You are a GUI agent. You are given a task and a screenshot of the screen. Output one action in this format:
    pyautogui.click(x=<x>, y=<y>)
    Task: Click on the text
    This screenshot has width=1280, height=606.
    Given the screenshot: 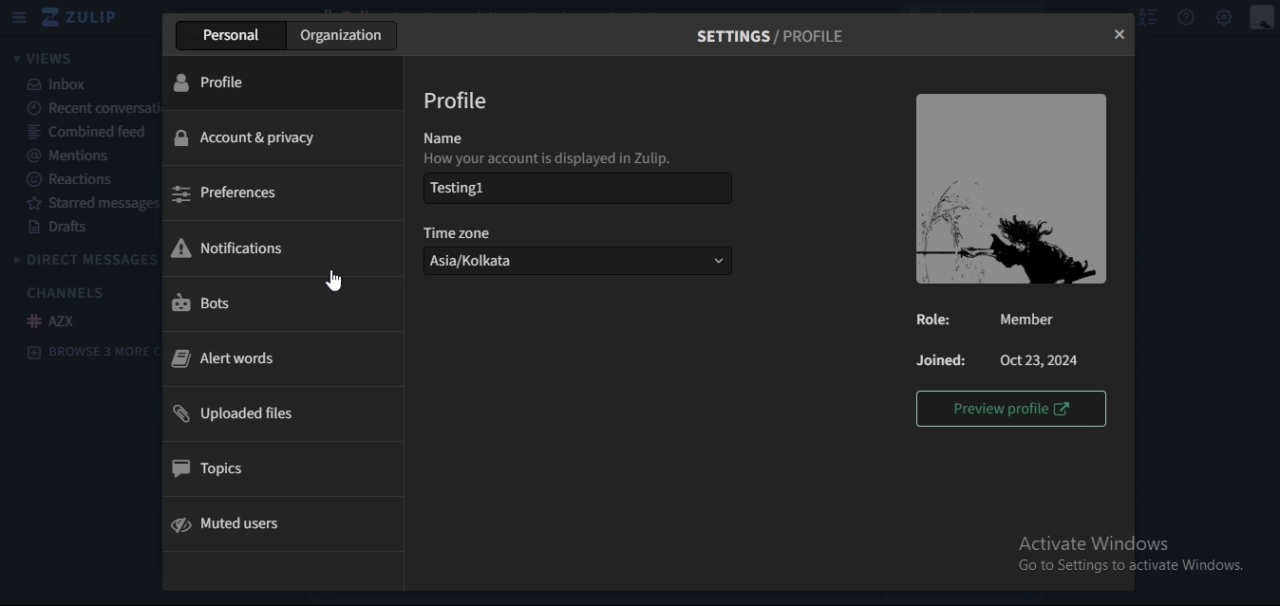 What is the action you would take?
    pyautogui.click(x=1004, y=356)
    